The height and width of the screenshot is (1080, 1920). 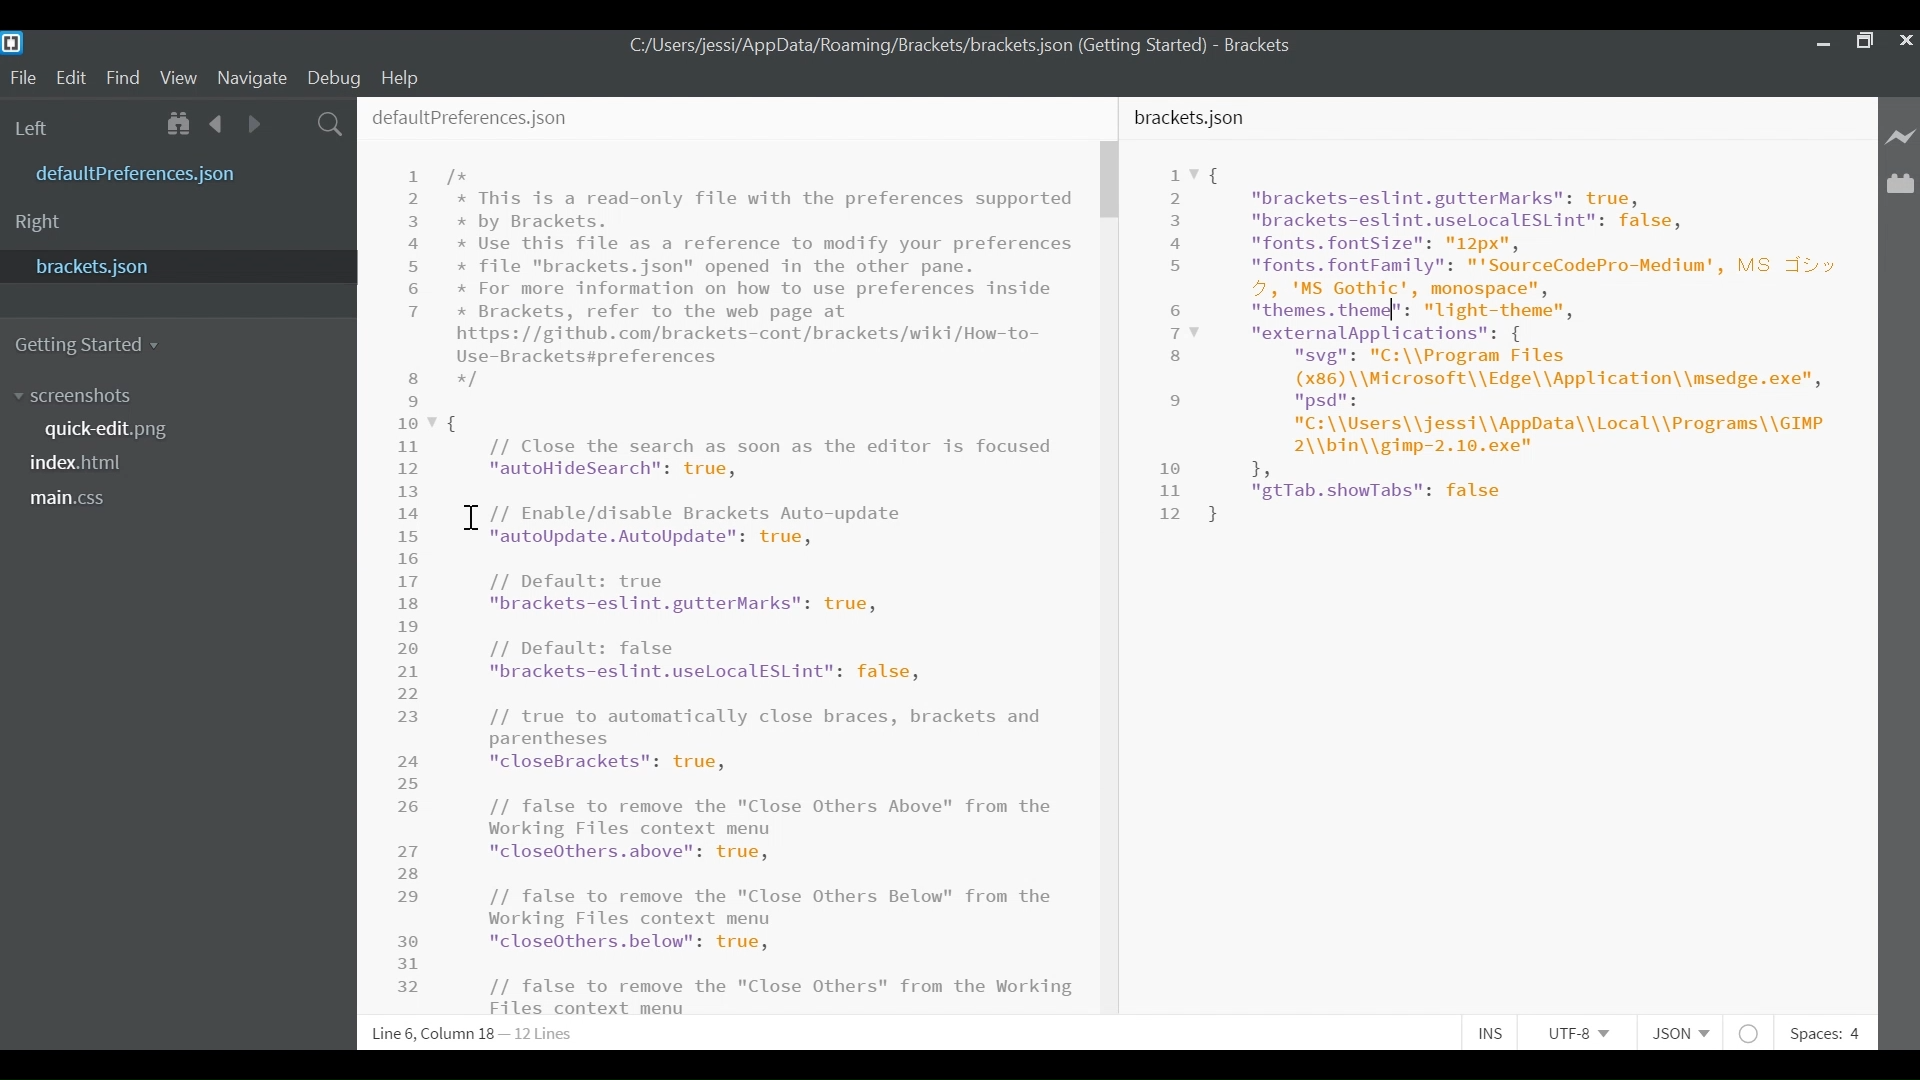 I want to click on brackets.json, so click(x=173, y=266).